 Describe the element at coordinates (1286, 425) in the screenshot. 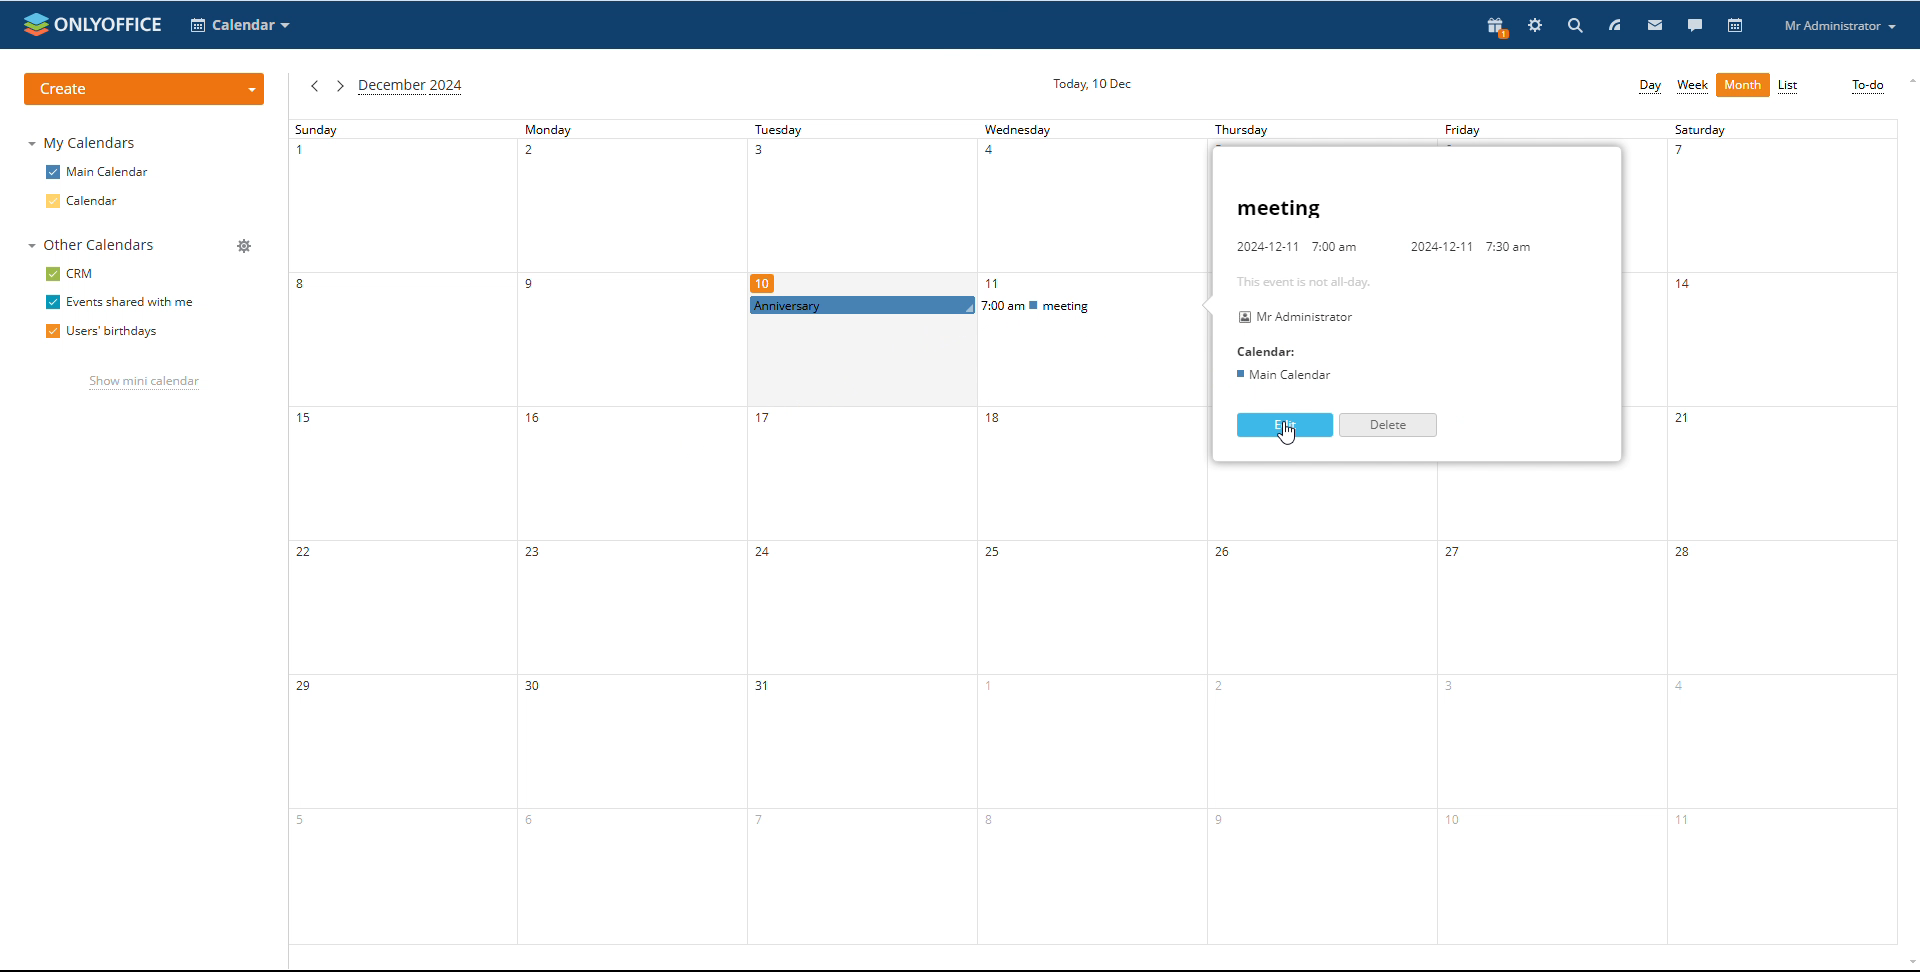

I see `edit` at that location.